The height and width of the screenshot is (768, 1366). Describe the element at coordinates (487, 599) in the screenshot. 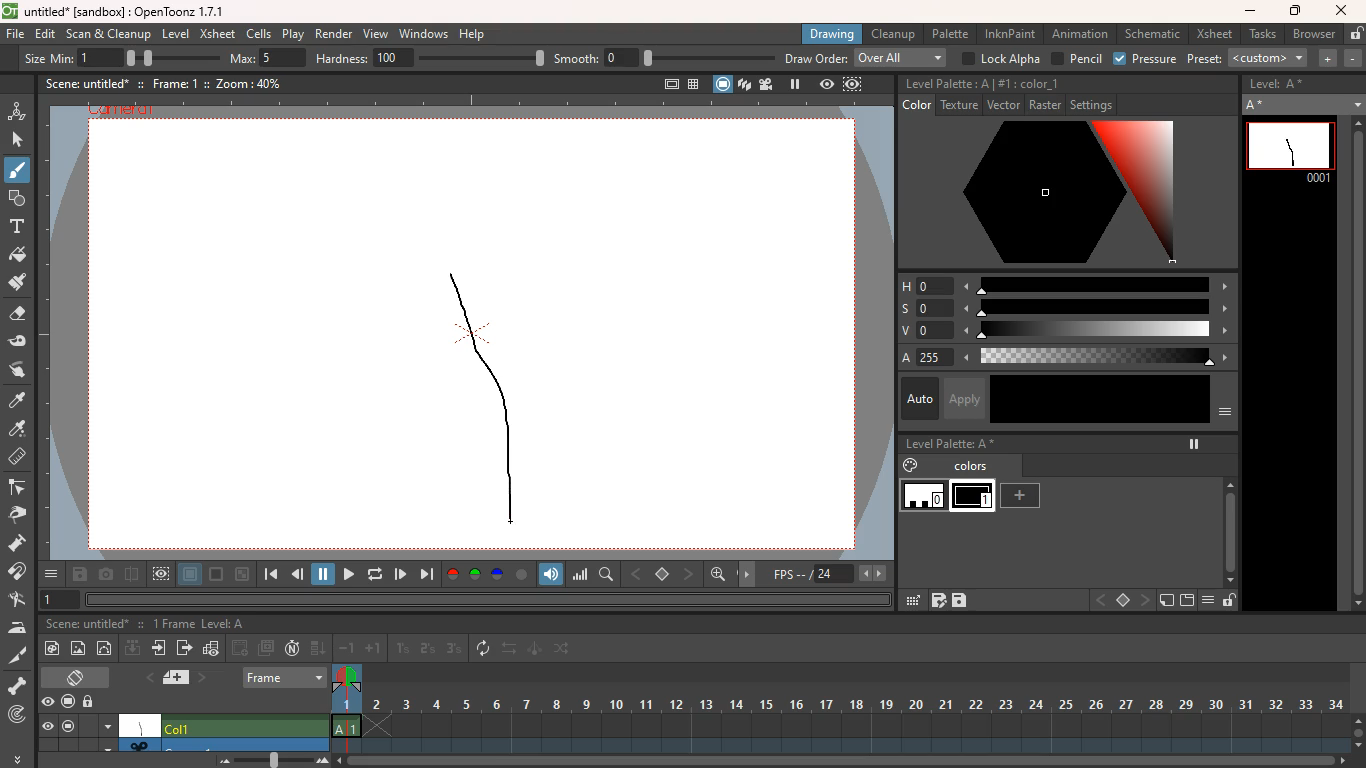

I see `horizontal scrollbar` at that location.